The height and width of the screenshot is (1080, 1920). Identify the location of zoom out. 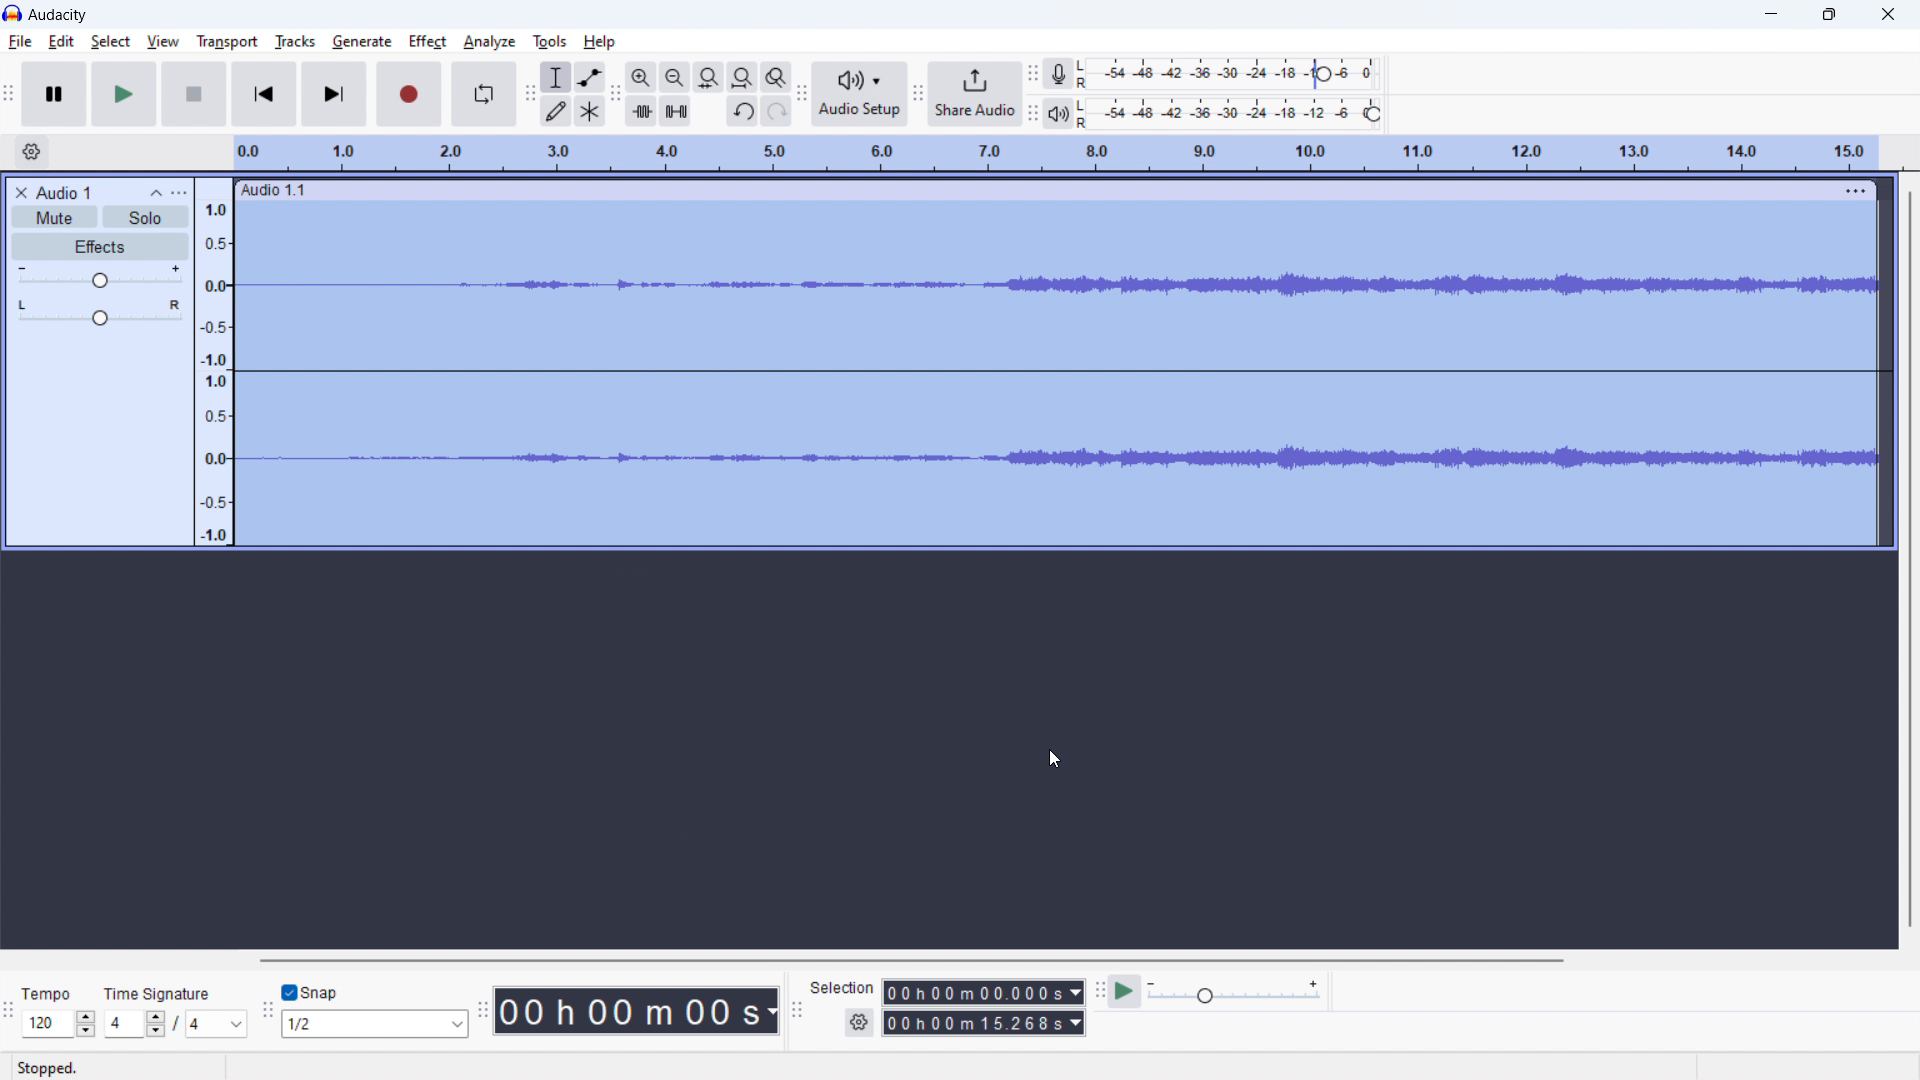
(674, 77).